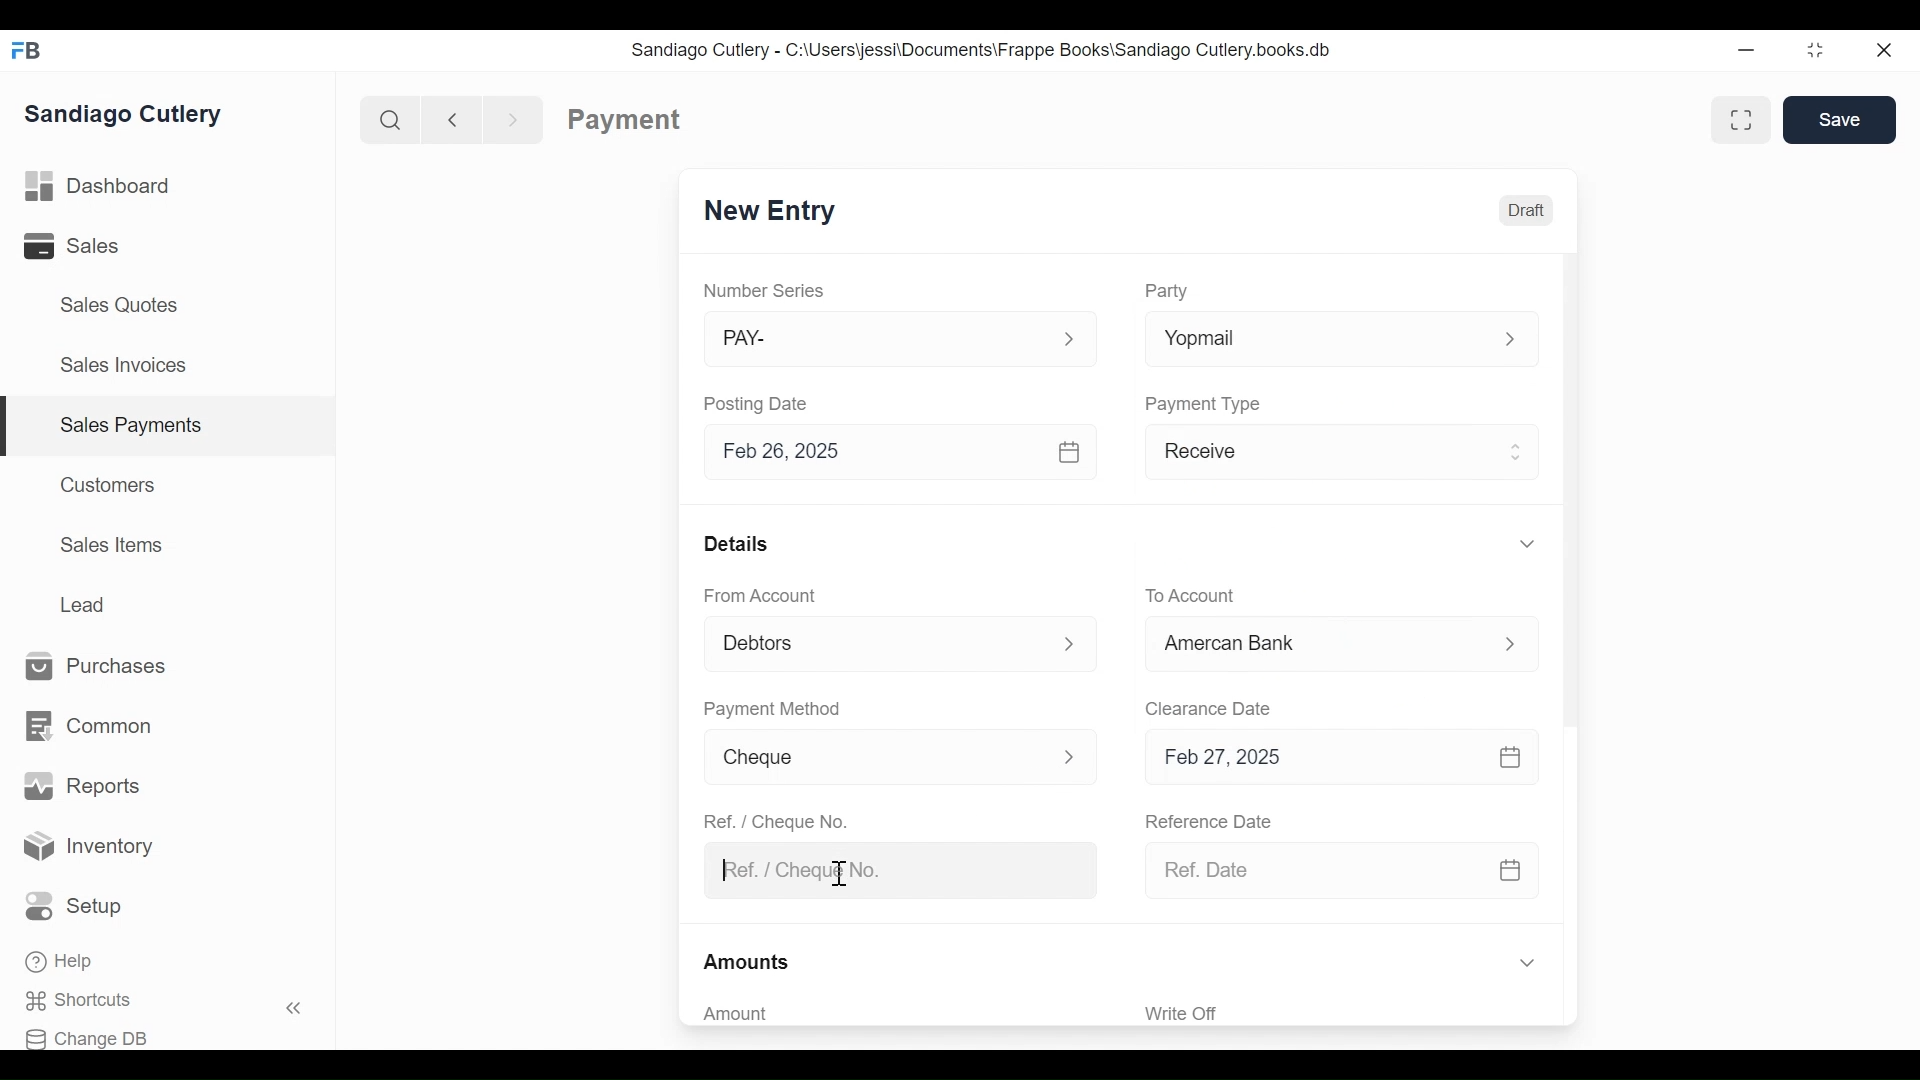 Image resolution: width=1920 pixels, height=1080 pixels. I want to click on Save, so click(1840, 120).